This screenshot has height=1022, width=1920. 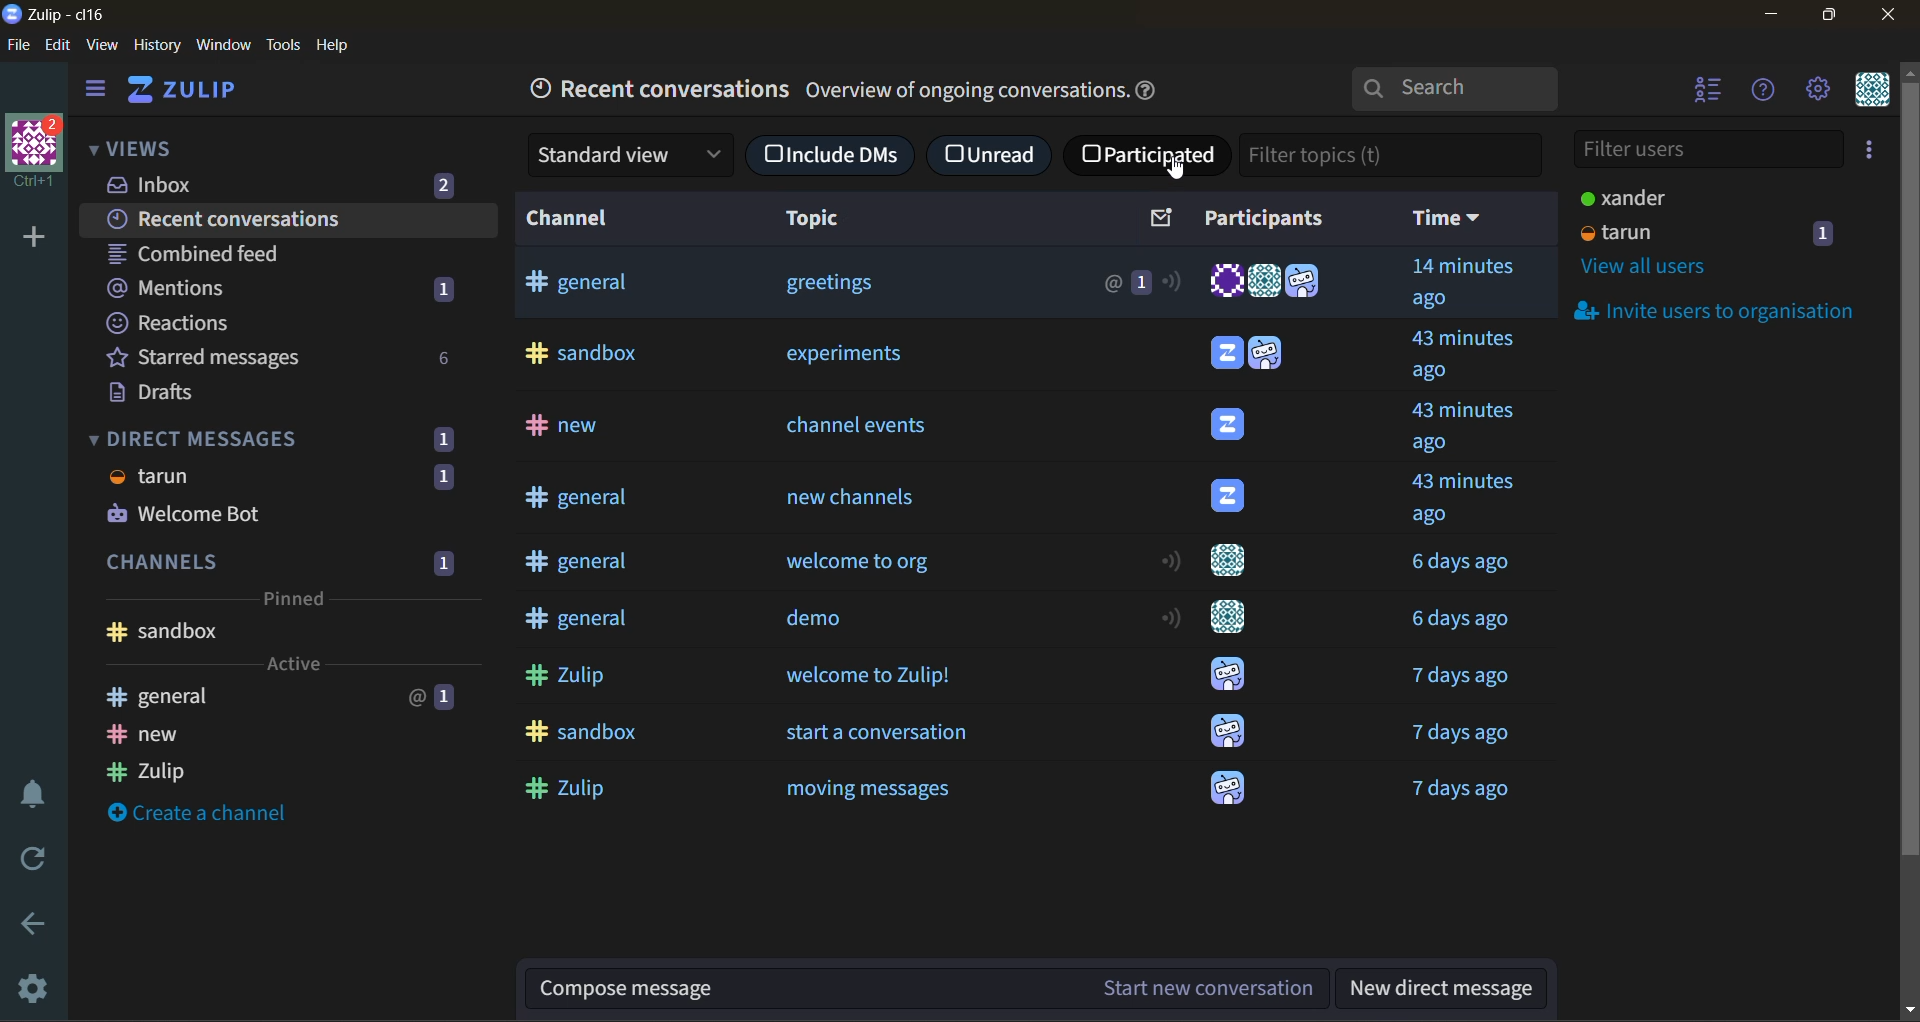 I want to click on combined feed, so click(x=201, y=251).